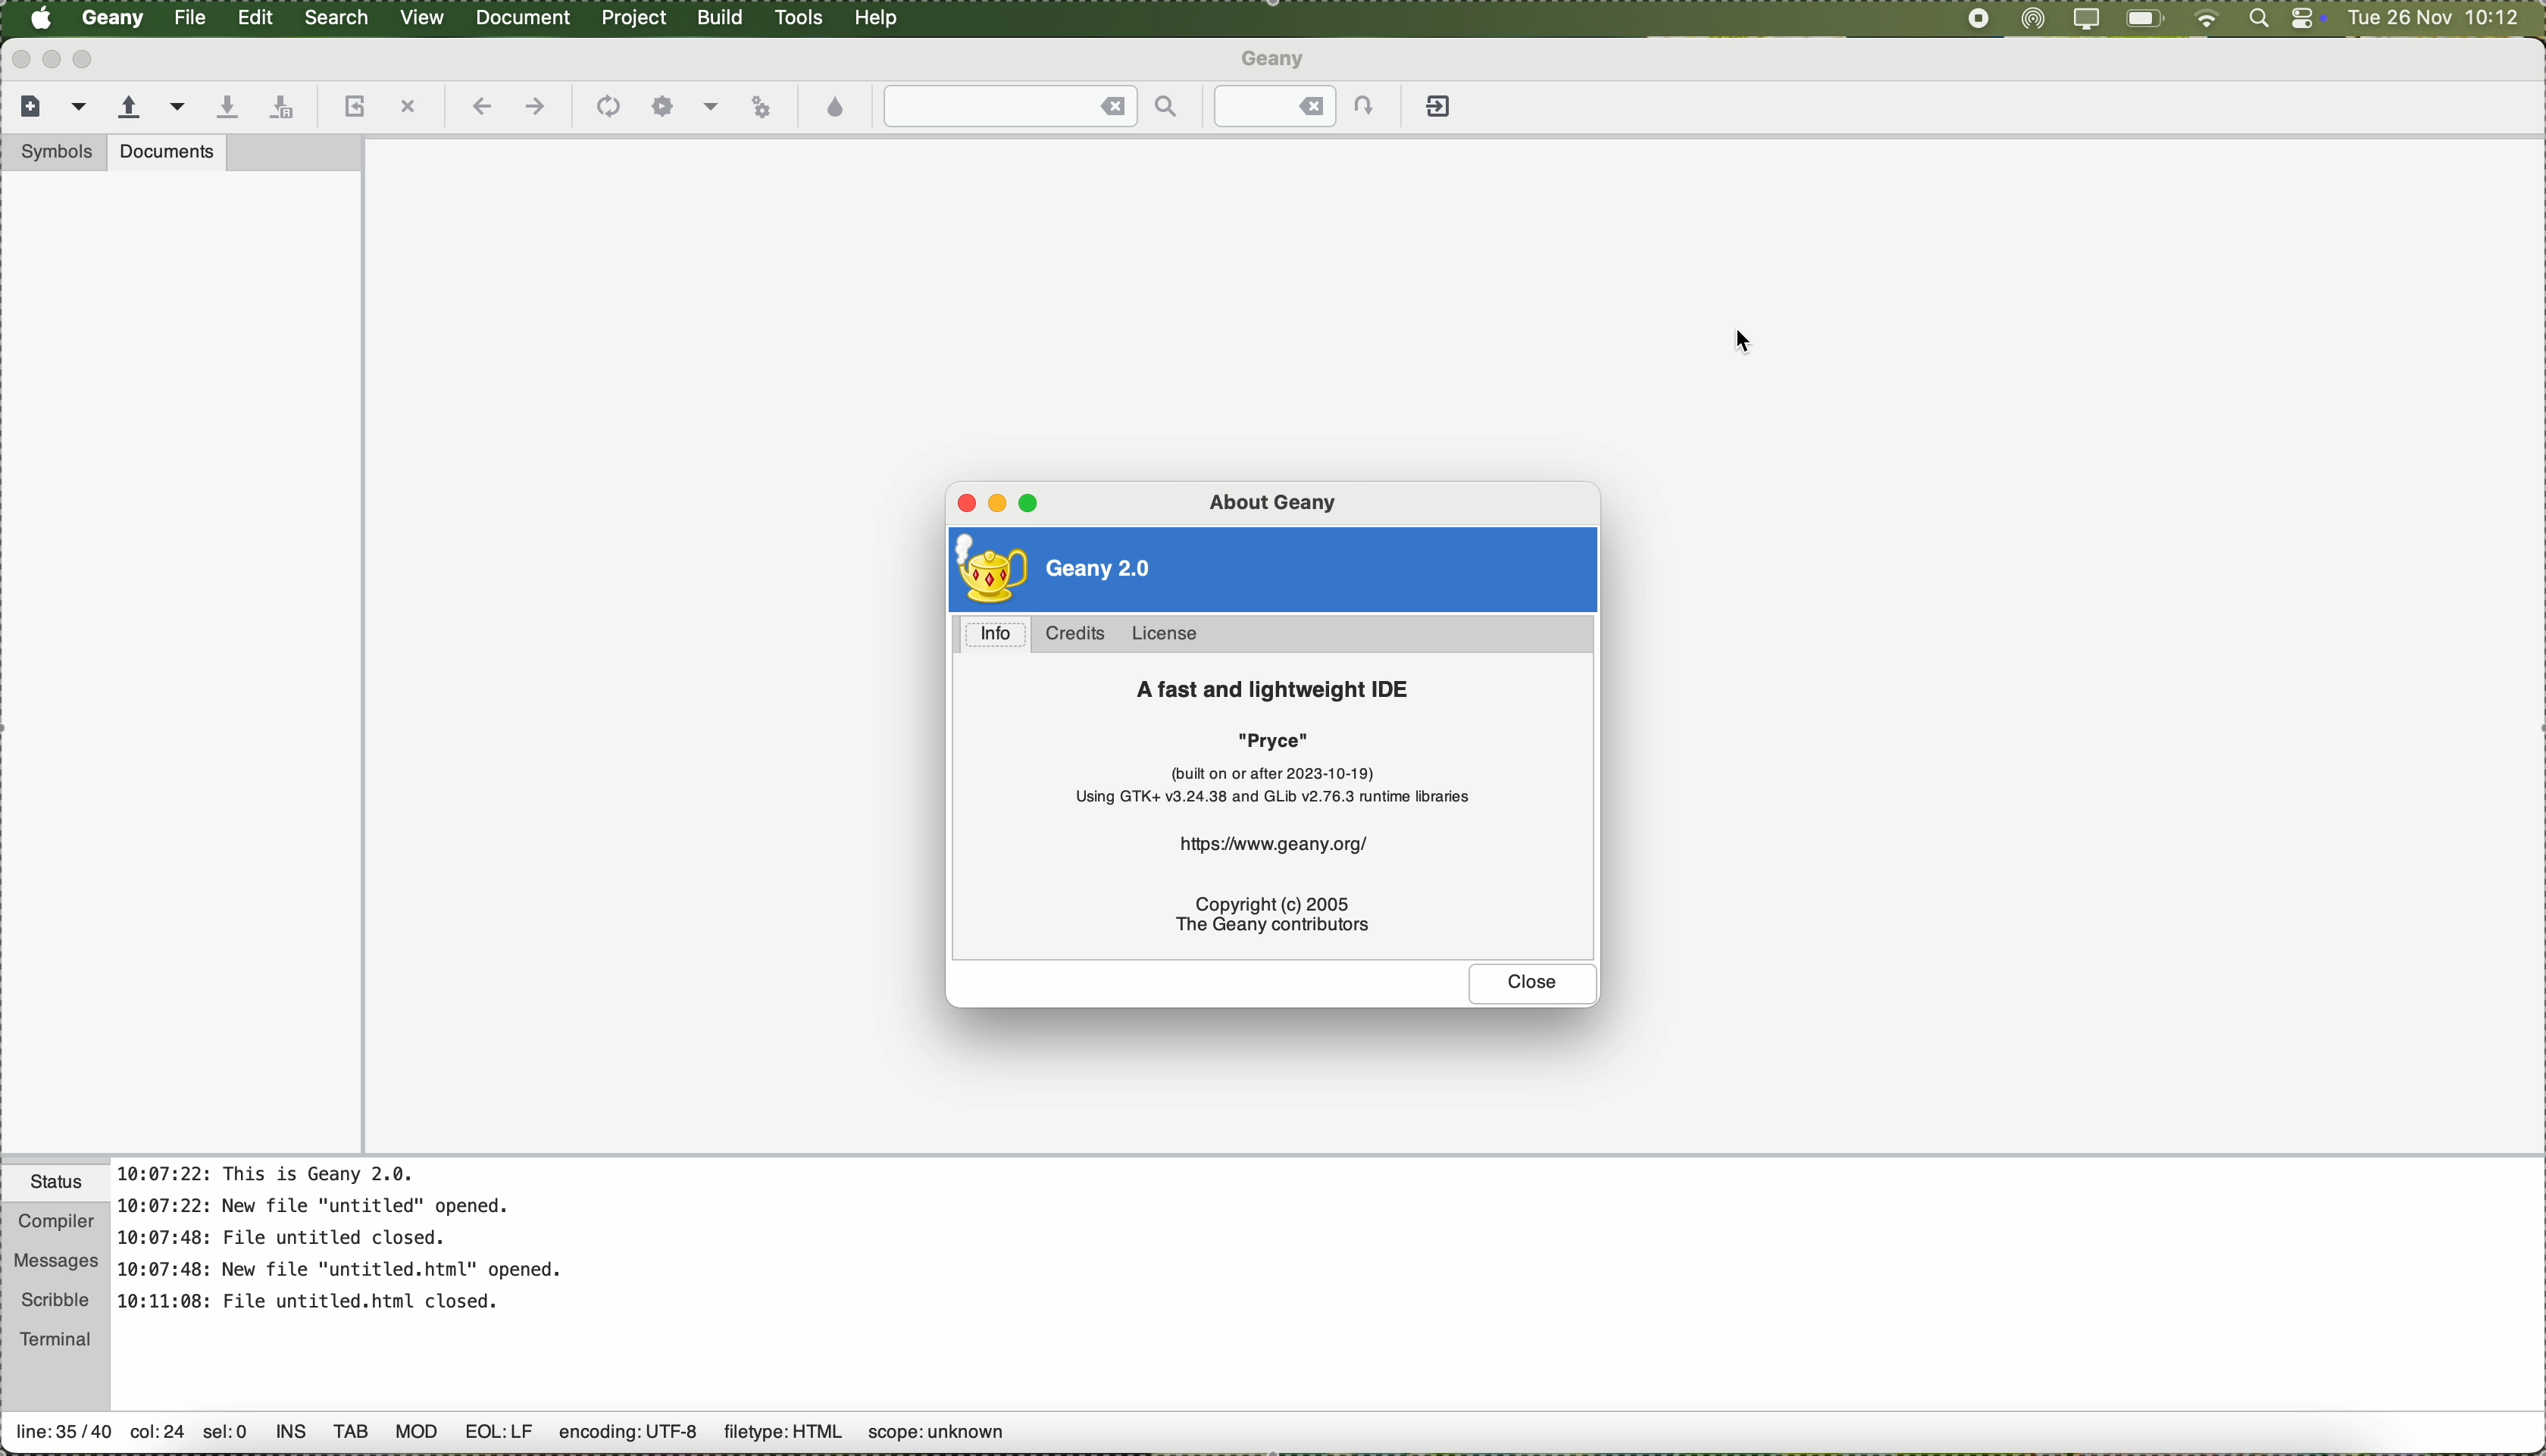  Describe the element at coordinates (940, 1438) in the screenshot. I see `scope: unknown` at that location.